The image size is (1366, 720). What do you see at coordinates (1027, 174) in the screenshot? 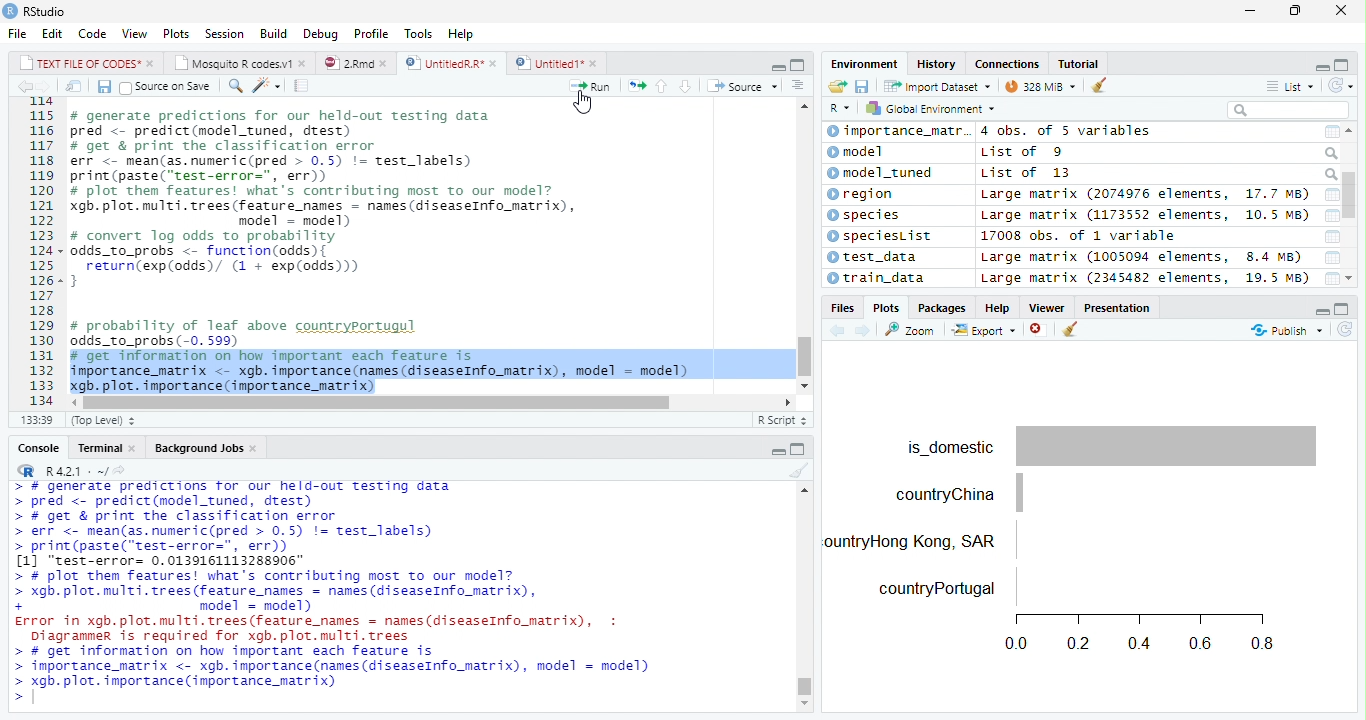
I see `List of 13` at bounding box center [1027, 174].